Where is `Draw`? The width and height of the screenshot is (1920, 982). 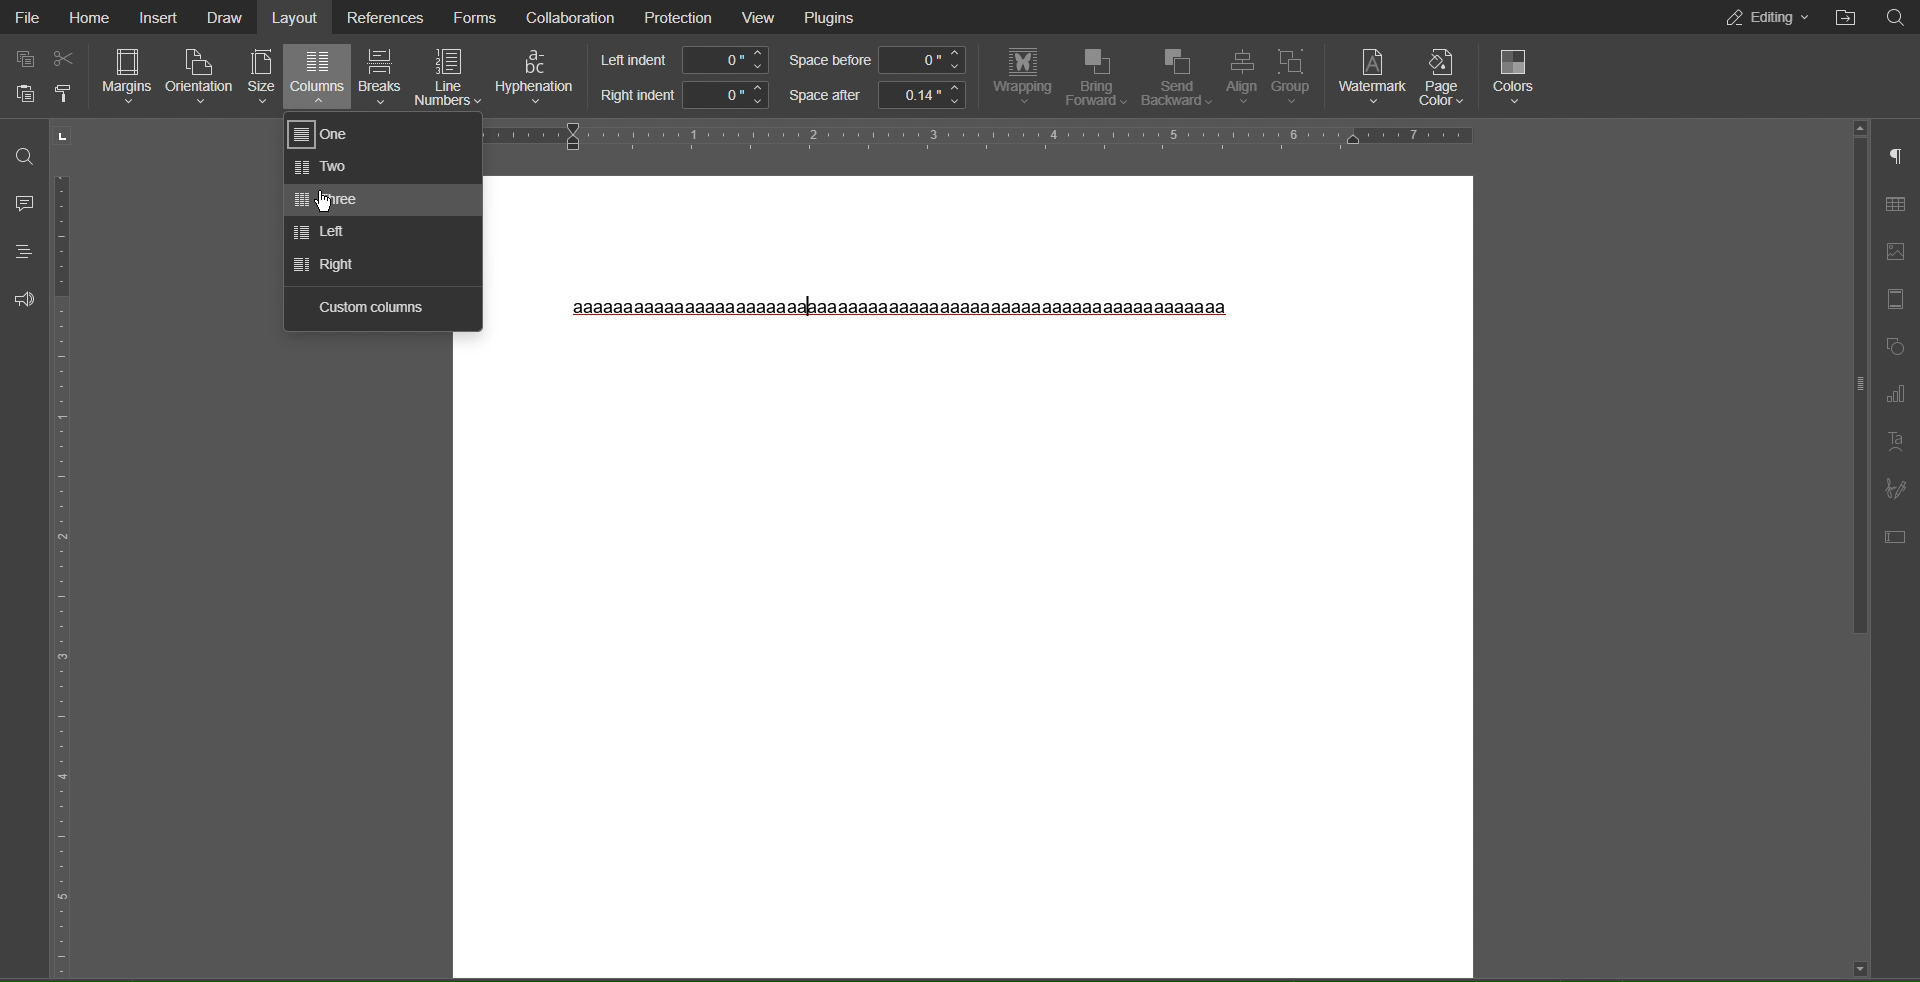 Draw is located at coordinates (223, 18).